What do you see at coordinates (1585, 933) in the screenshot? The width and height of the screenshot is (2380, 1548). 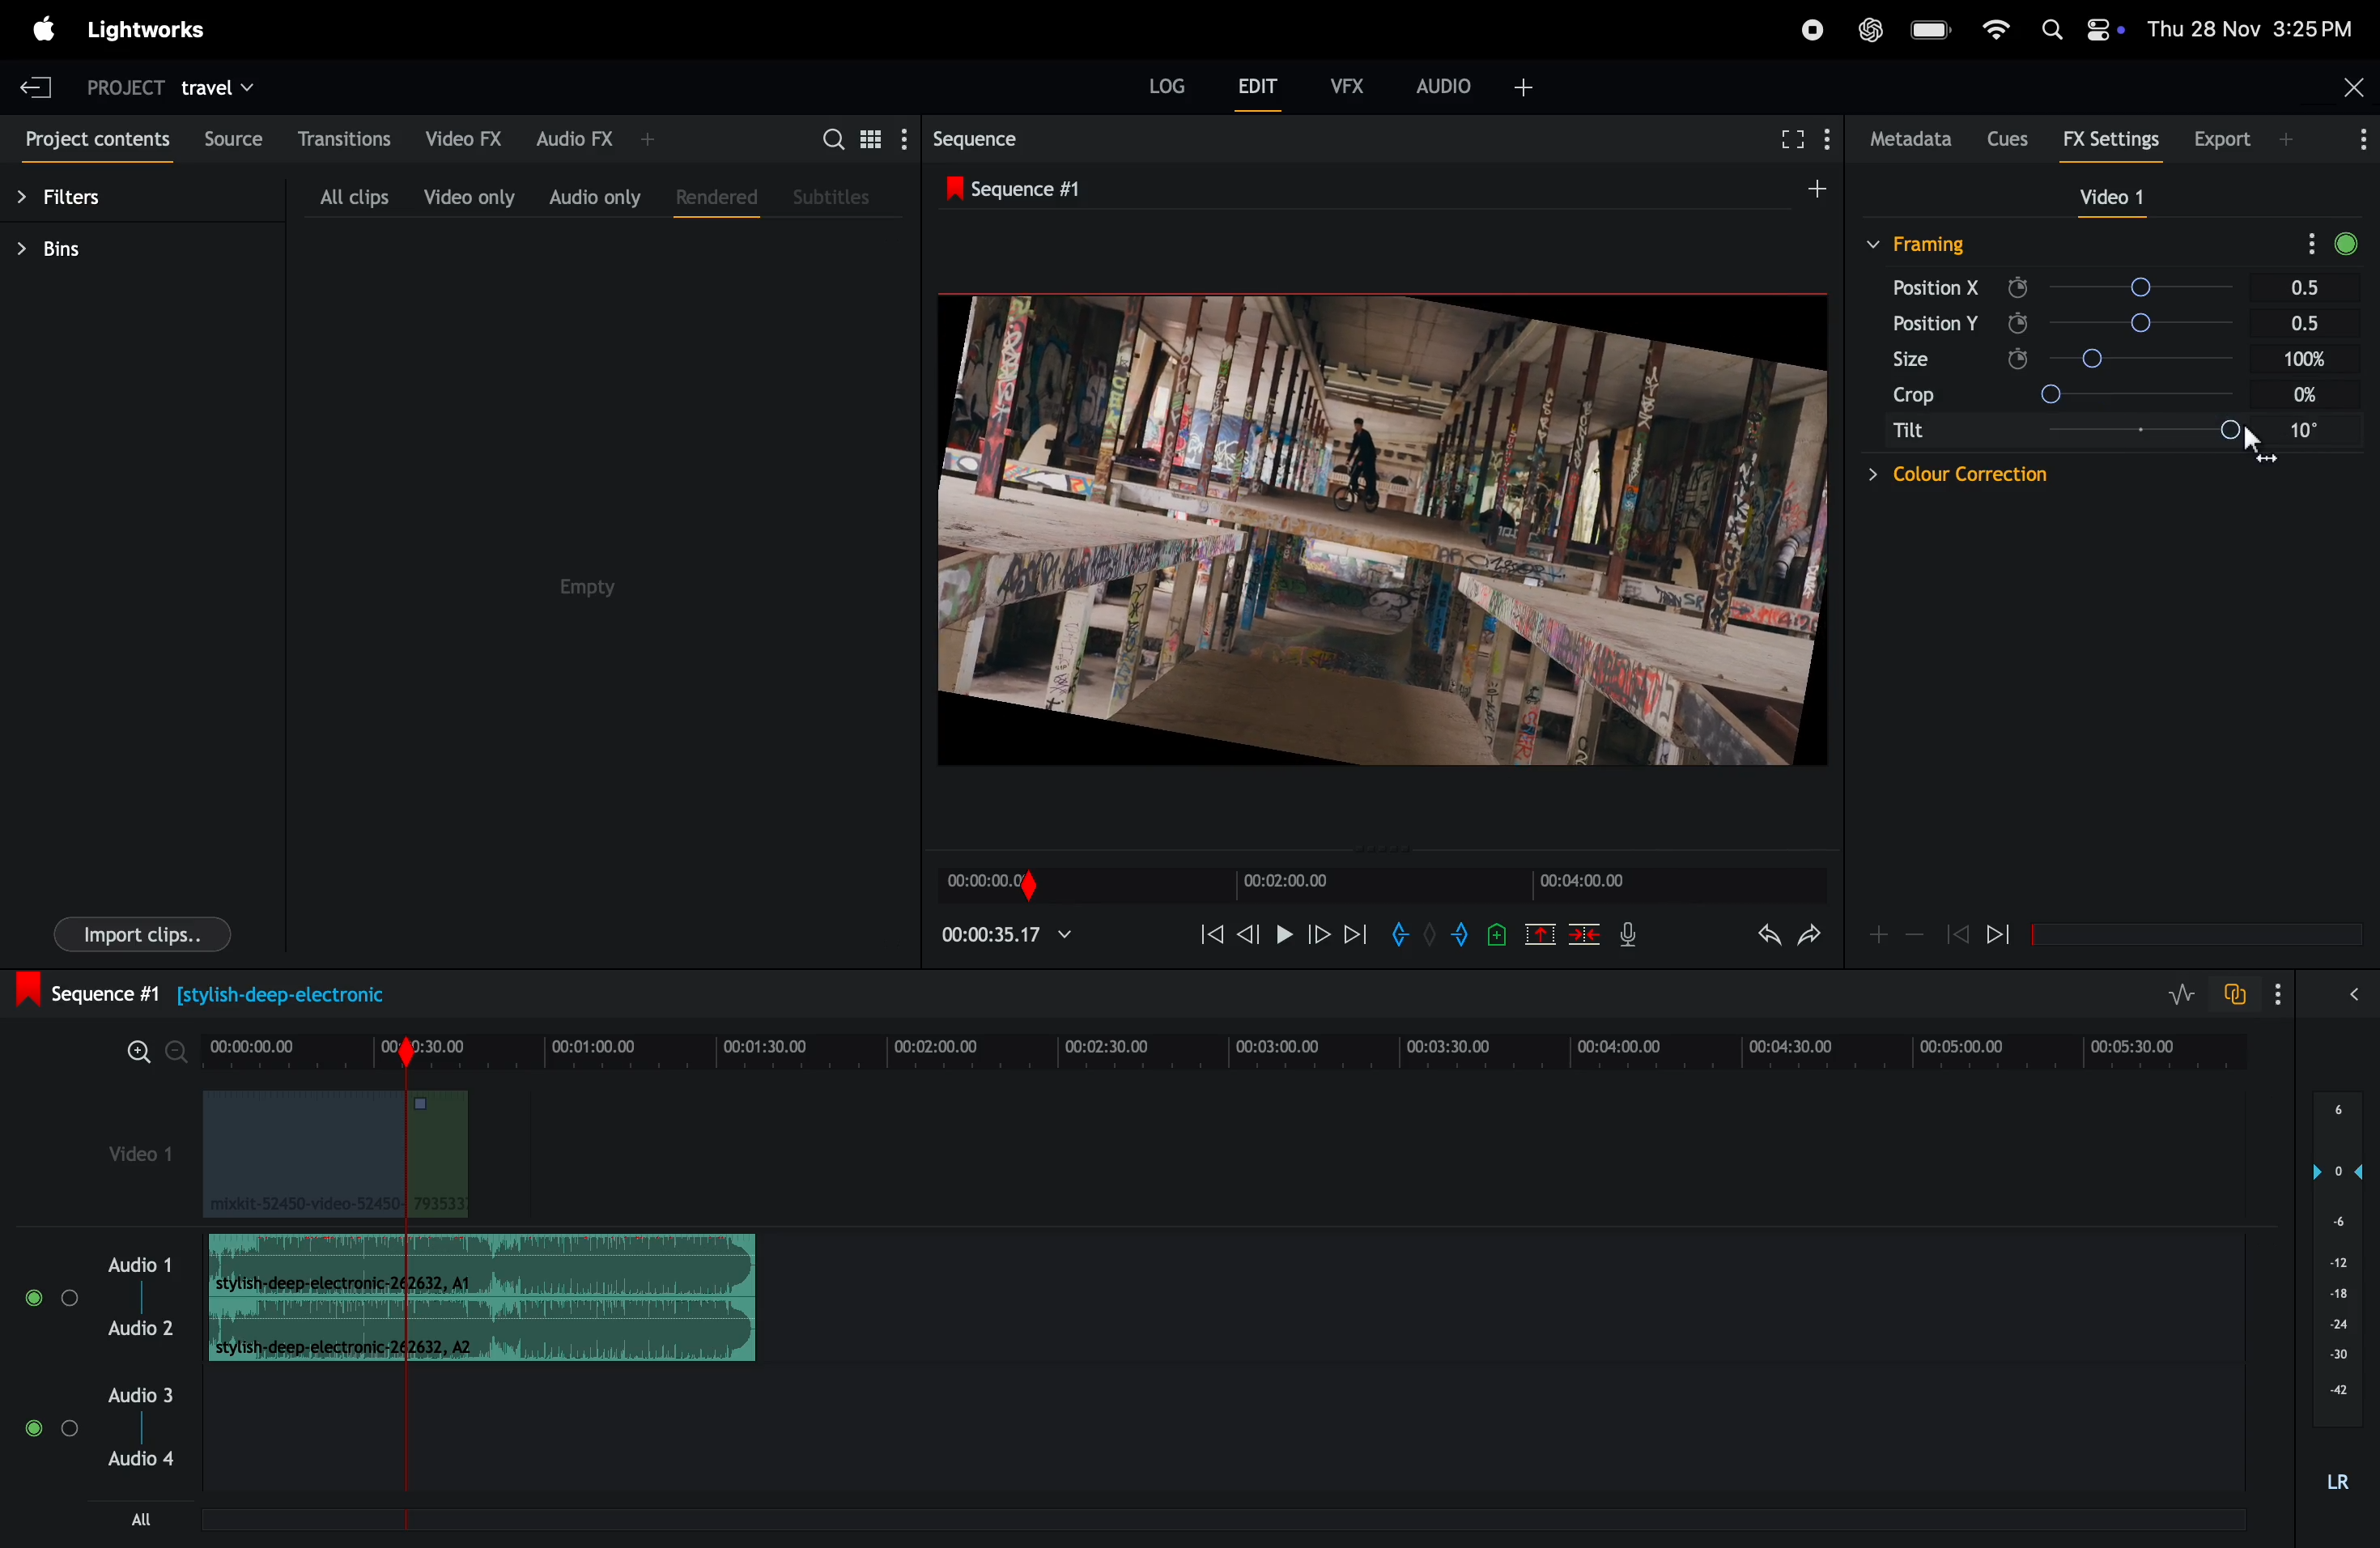 I see `delete` at bounding box center [1585, 933].